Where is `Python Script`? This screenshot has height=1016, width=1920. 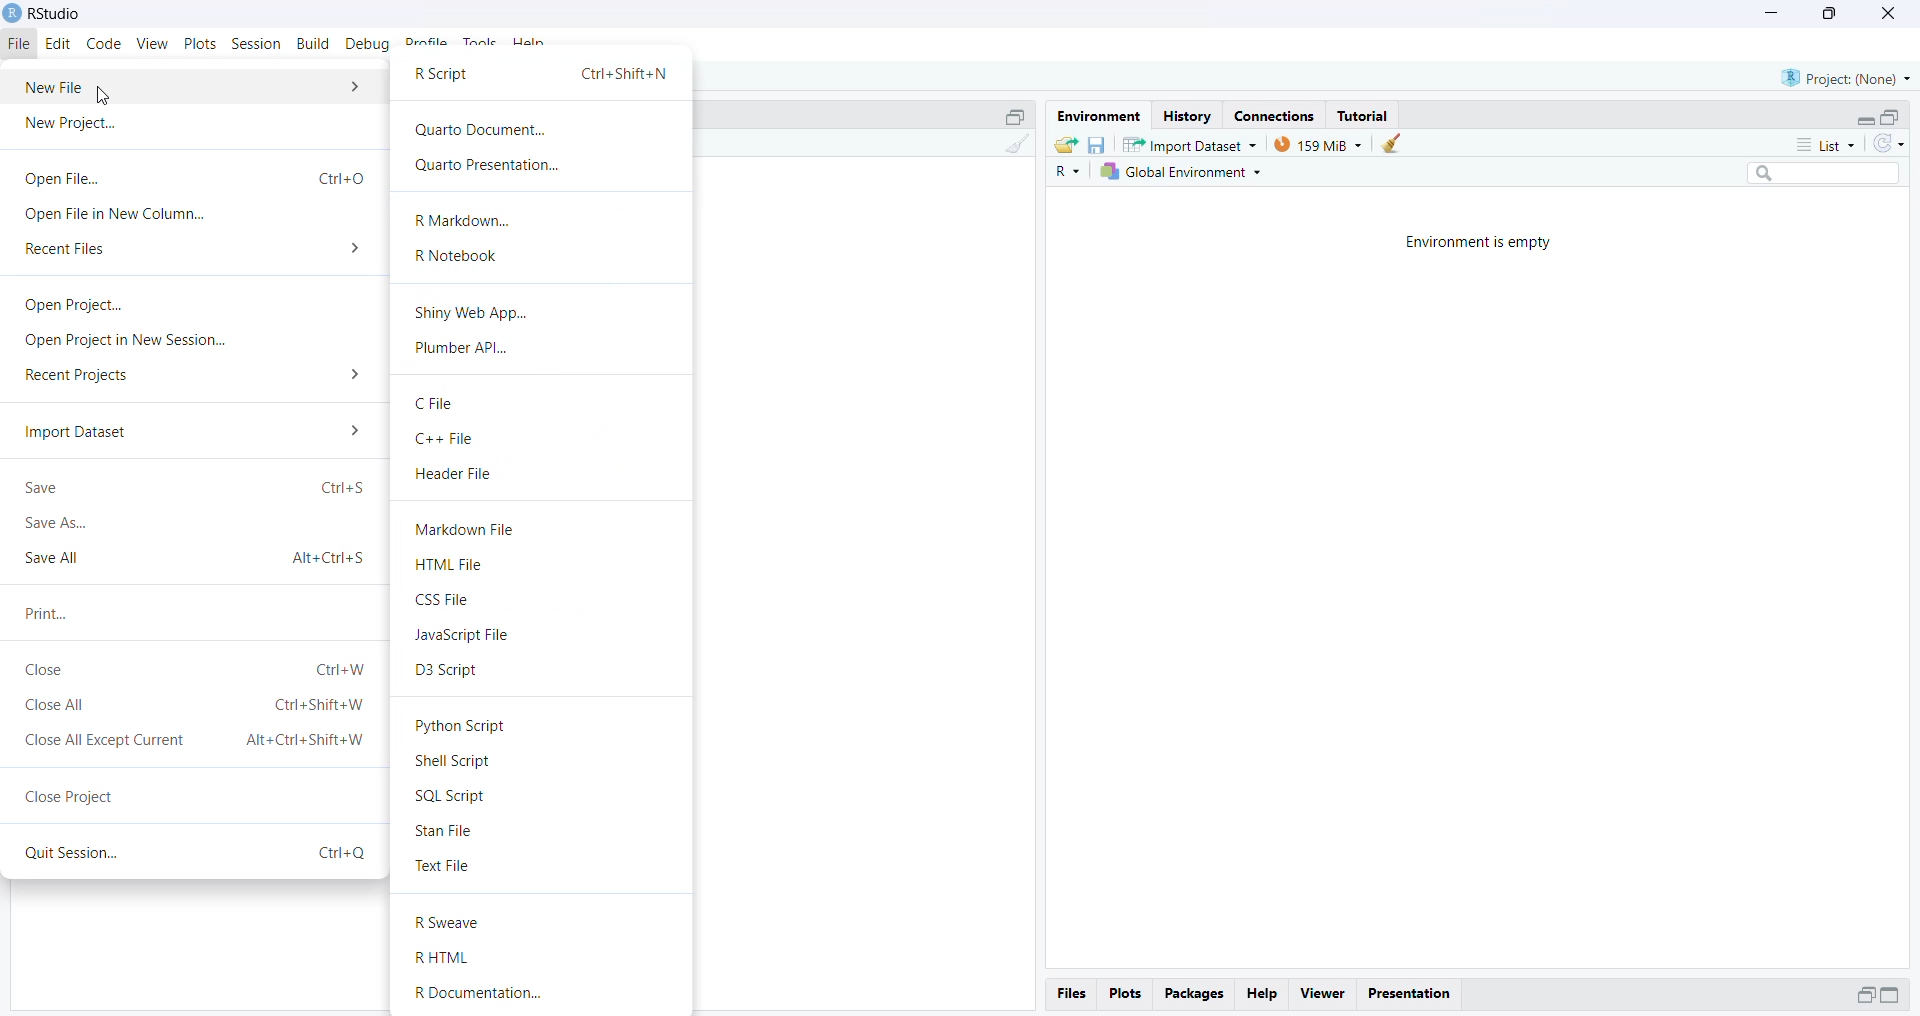 Python Script is located at coordinates (465, 724).